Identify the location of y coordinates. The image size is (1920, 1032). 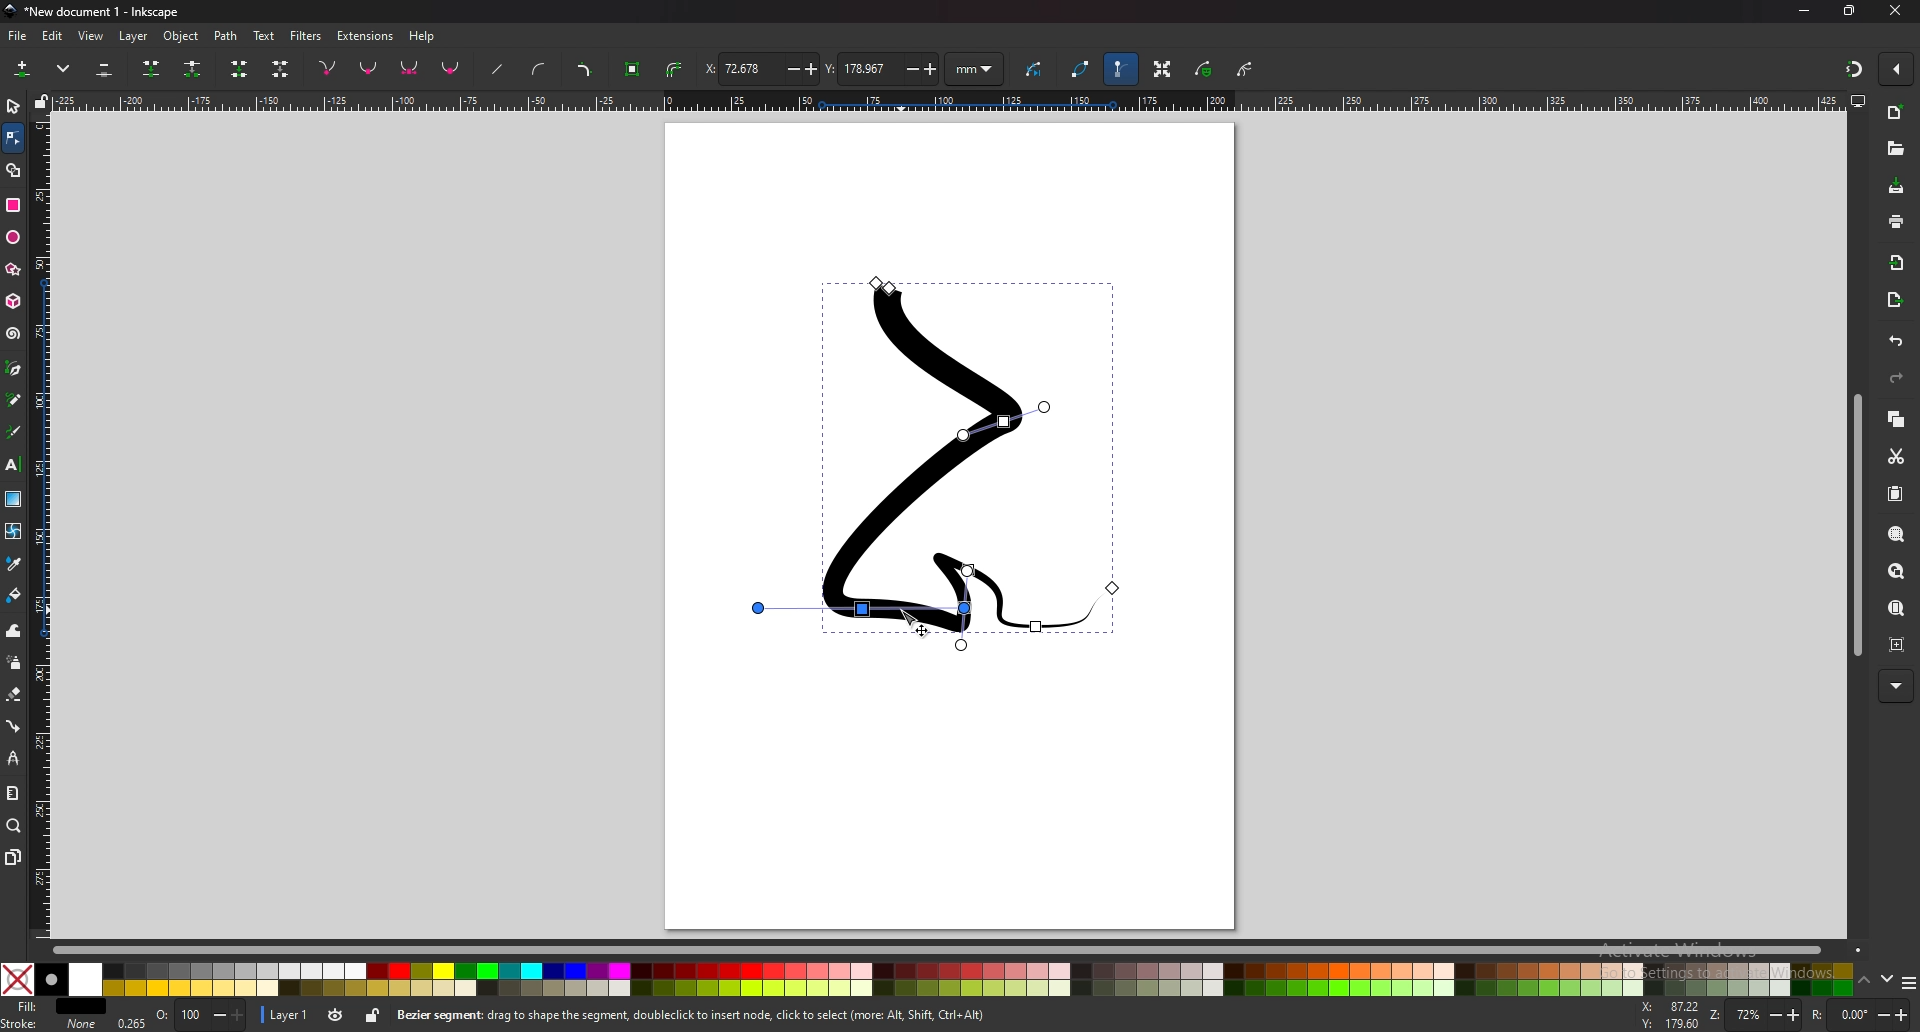
(880, 69).